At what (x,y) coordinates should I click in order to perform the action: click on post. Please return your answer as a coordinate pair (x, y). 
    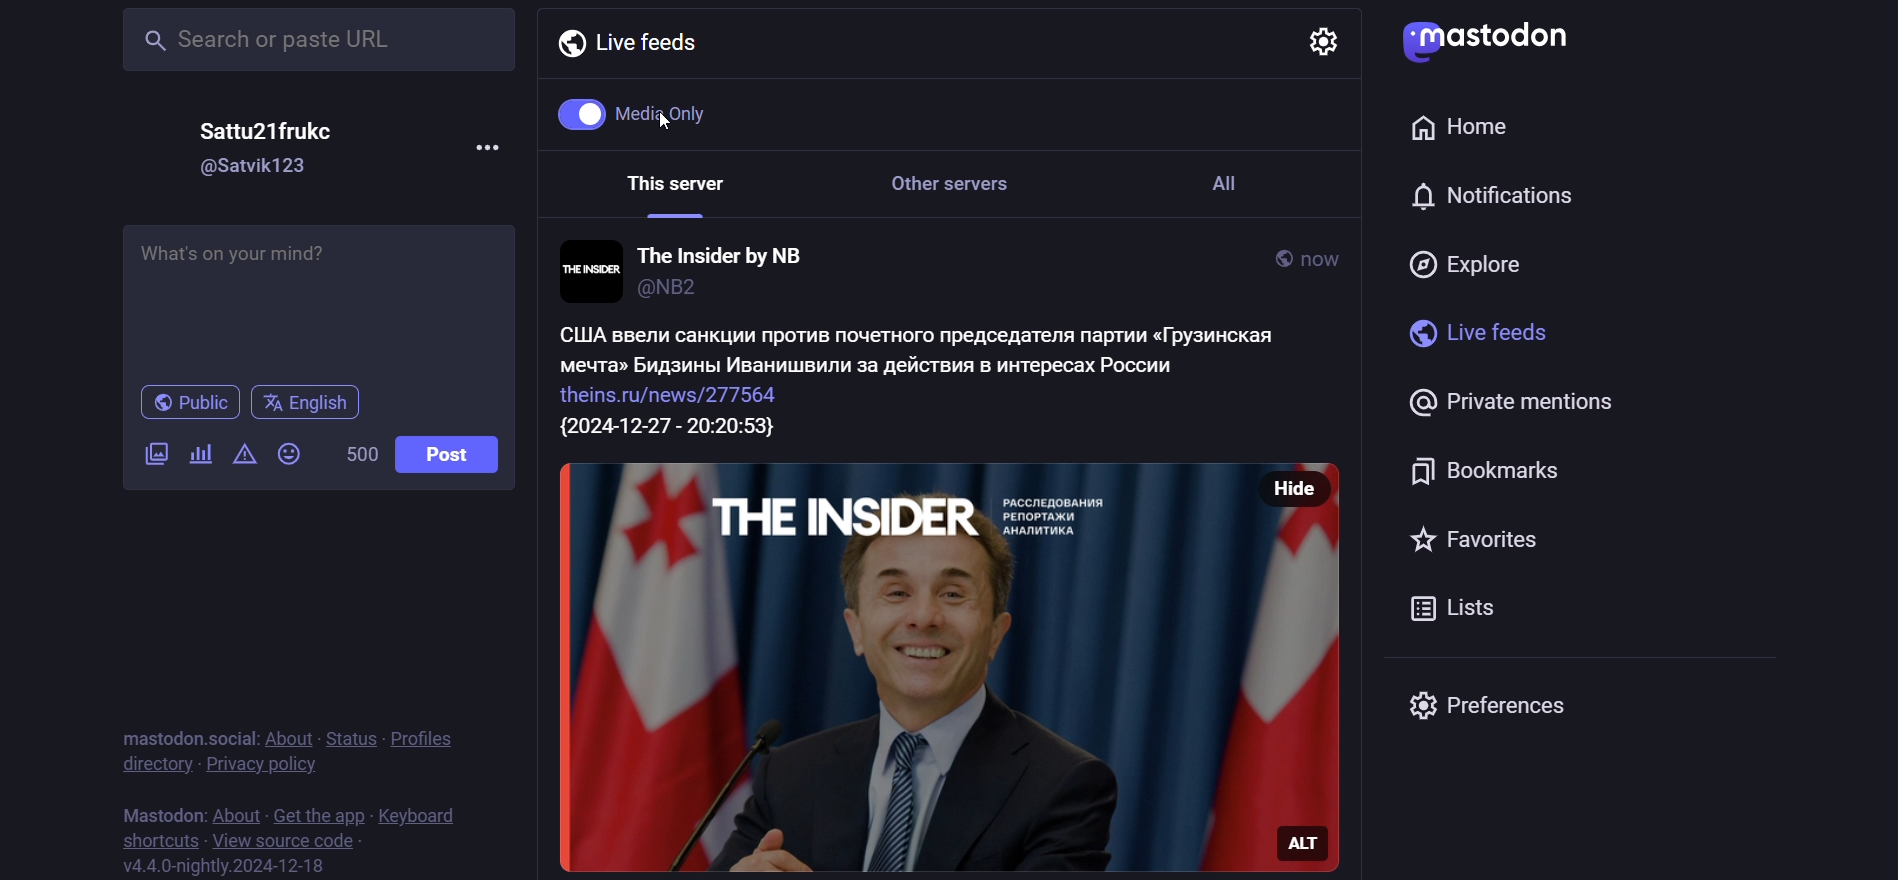
    Looking at the image, I should click on (460, 457).